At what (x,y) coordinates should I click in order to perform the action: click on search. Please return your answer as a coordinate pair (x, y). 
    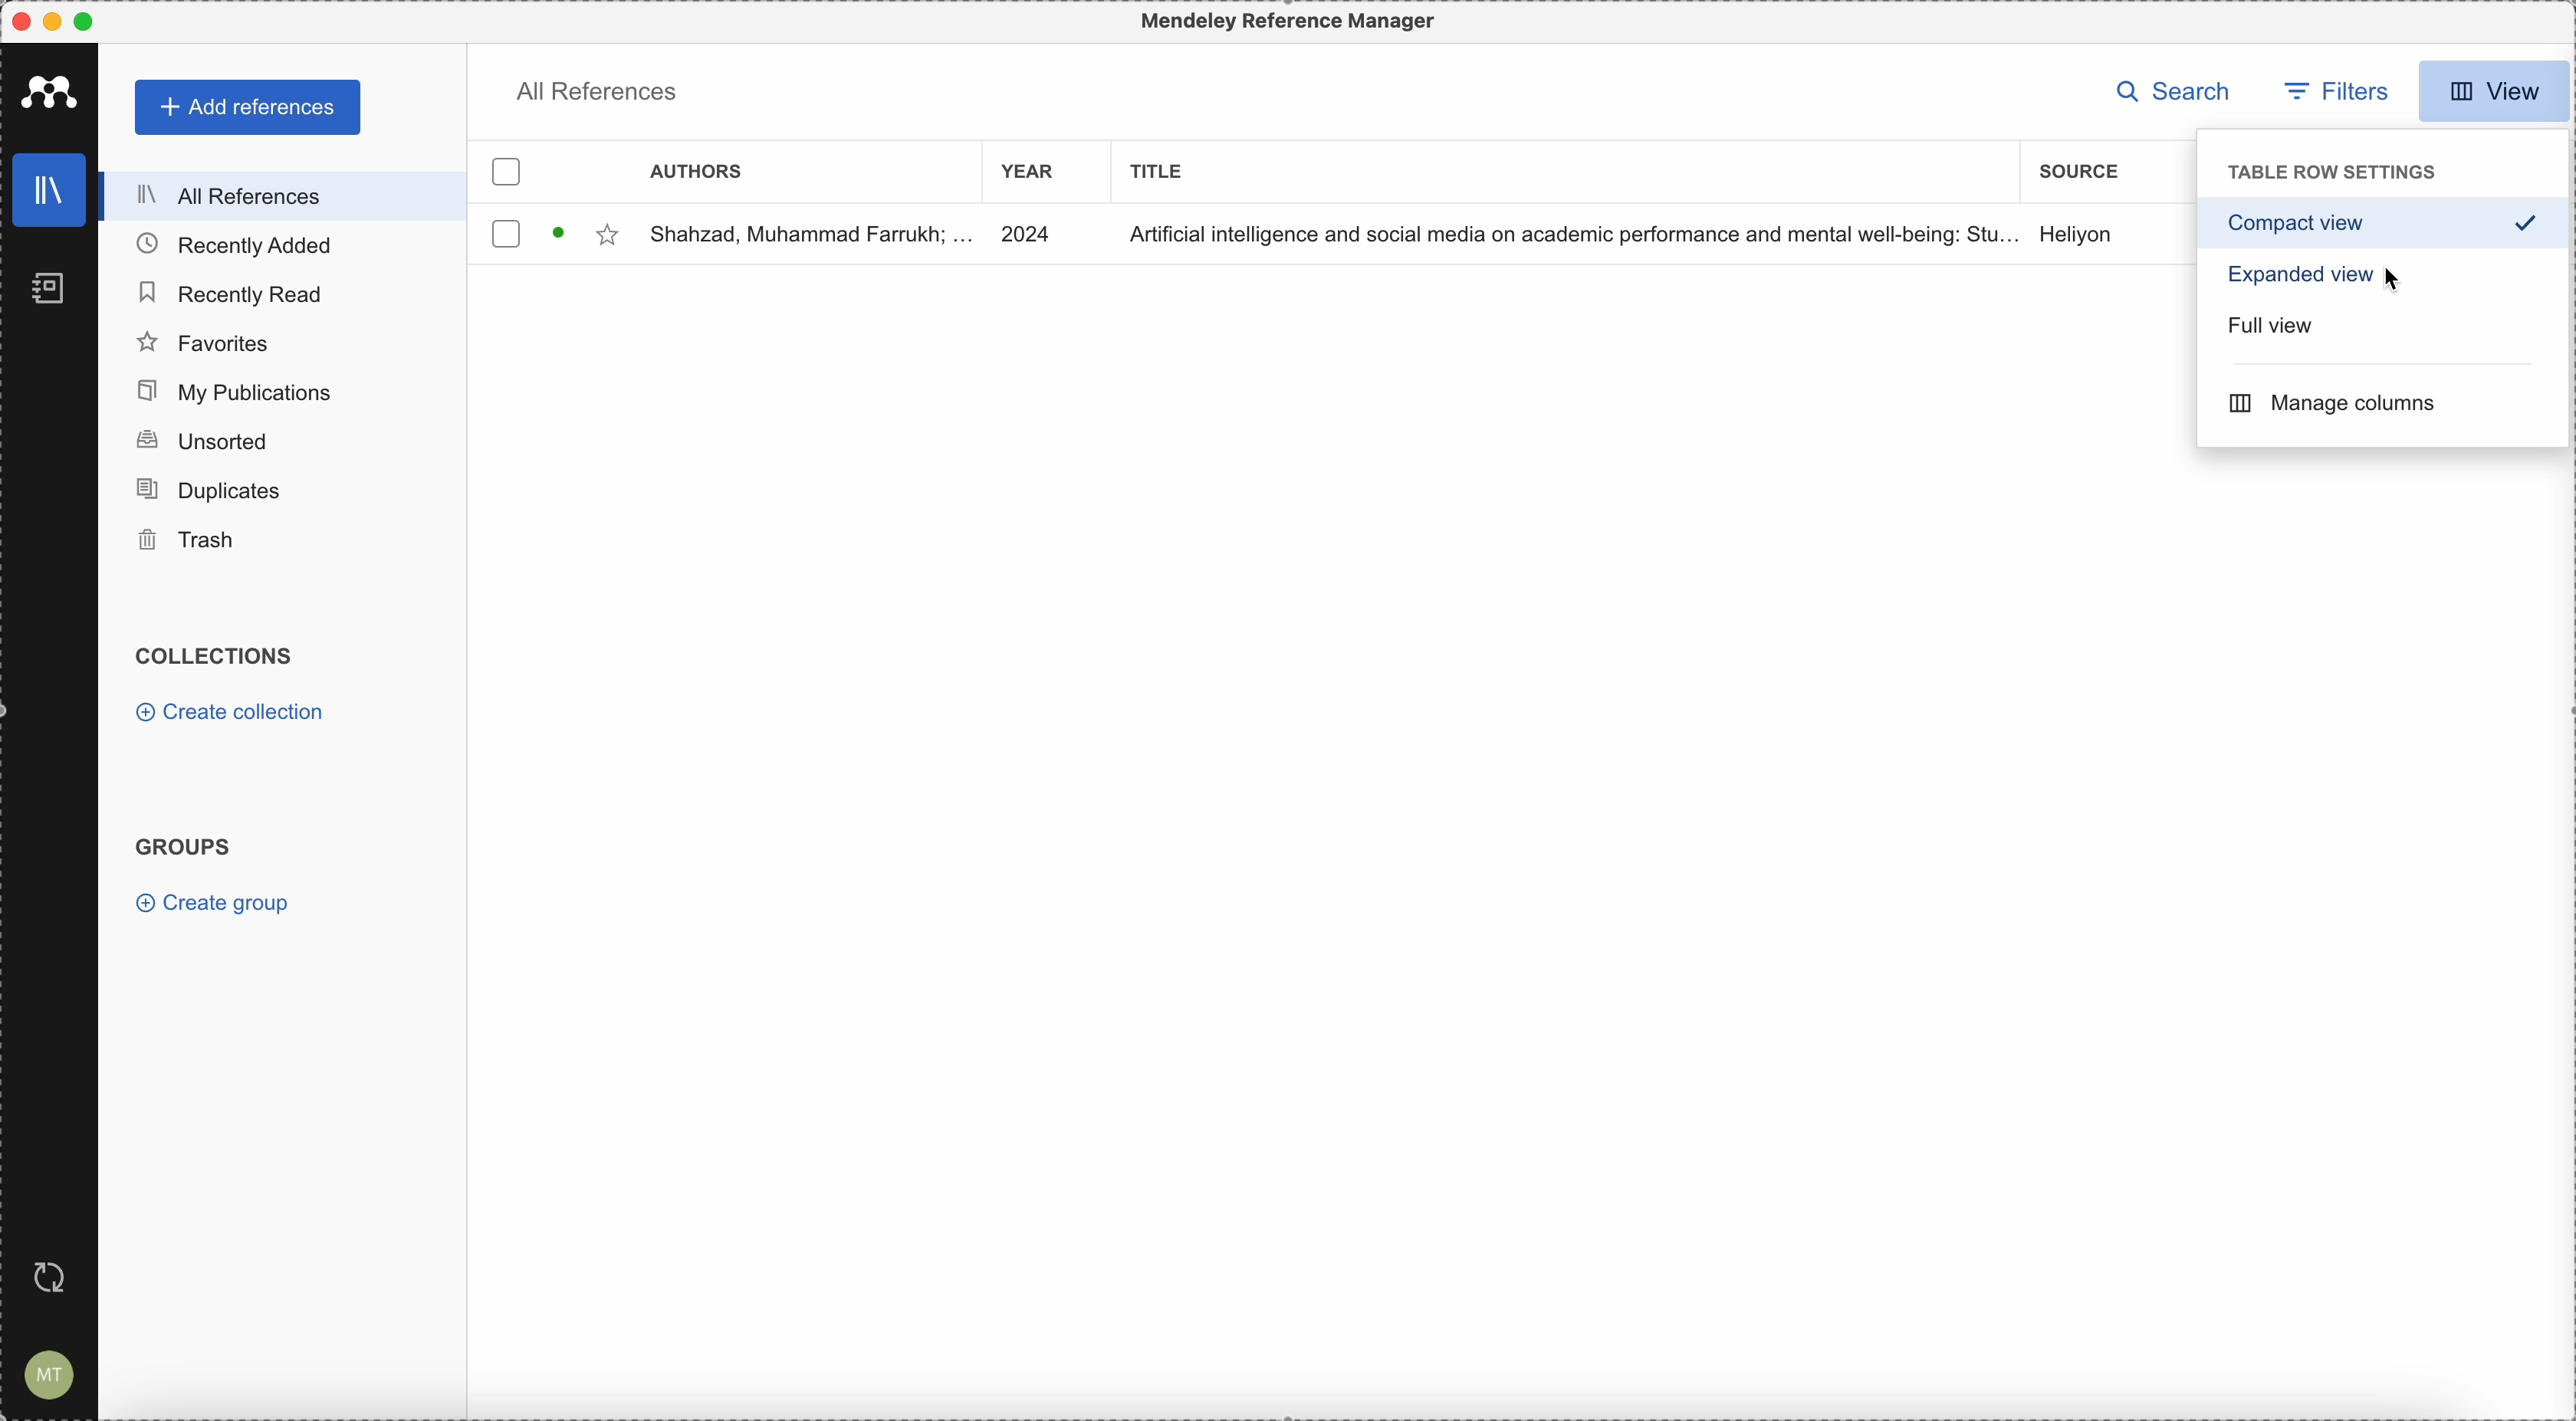
    Looking at the image, I should click on (2166, 91).